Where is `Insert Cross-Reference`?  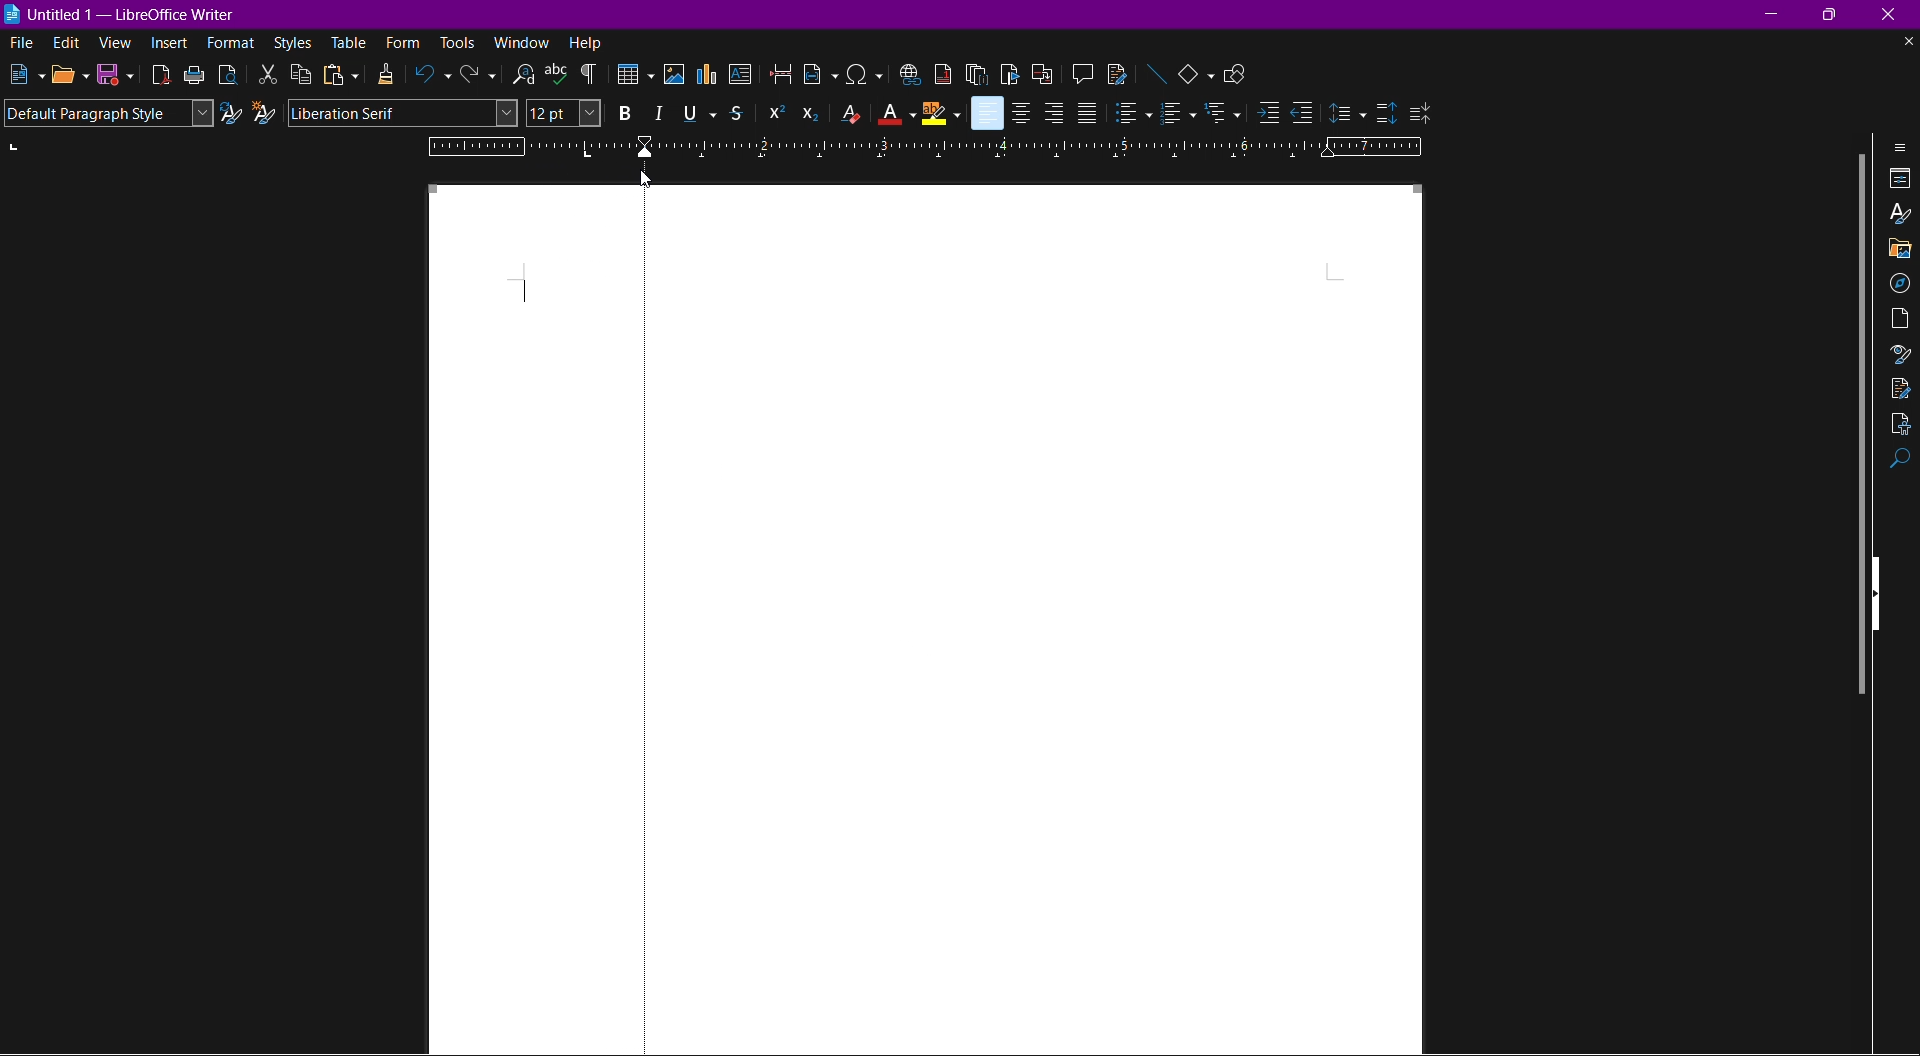 Insert Cross-Reference is located at coordinates (1039, 72).